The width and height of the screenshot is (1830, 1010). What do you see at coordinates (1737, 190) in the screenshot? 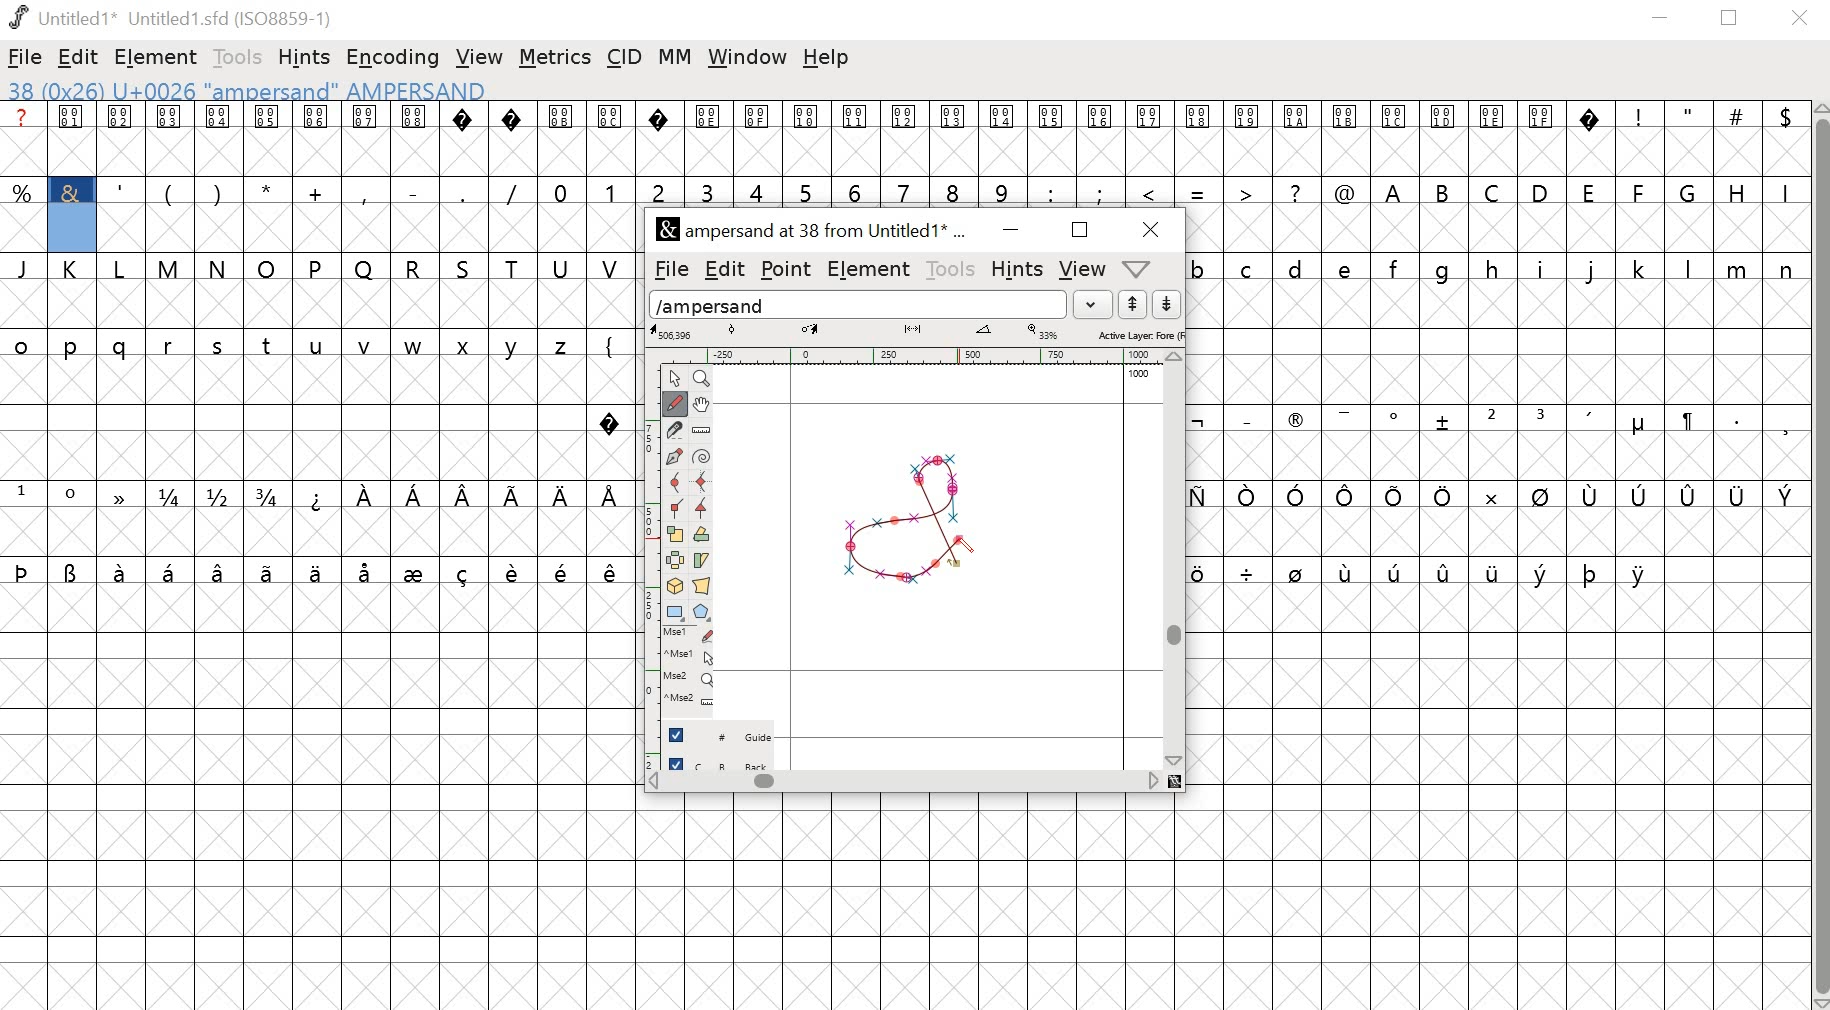
I see `H` at bounding box center [1737, 190].